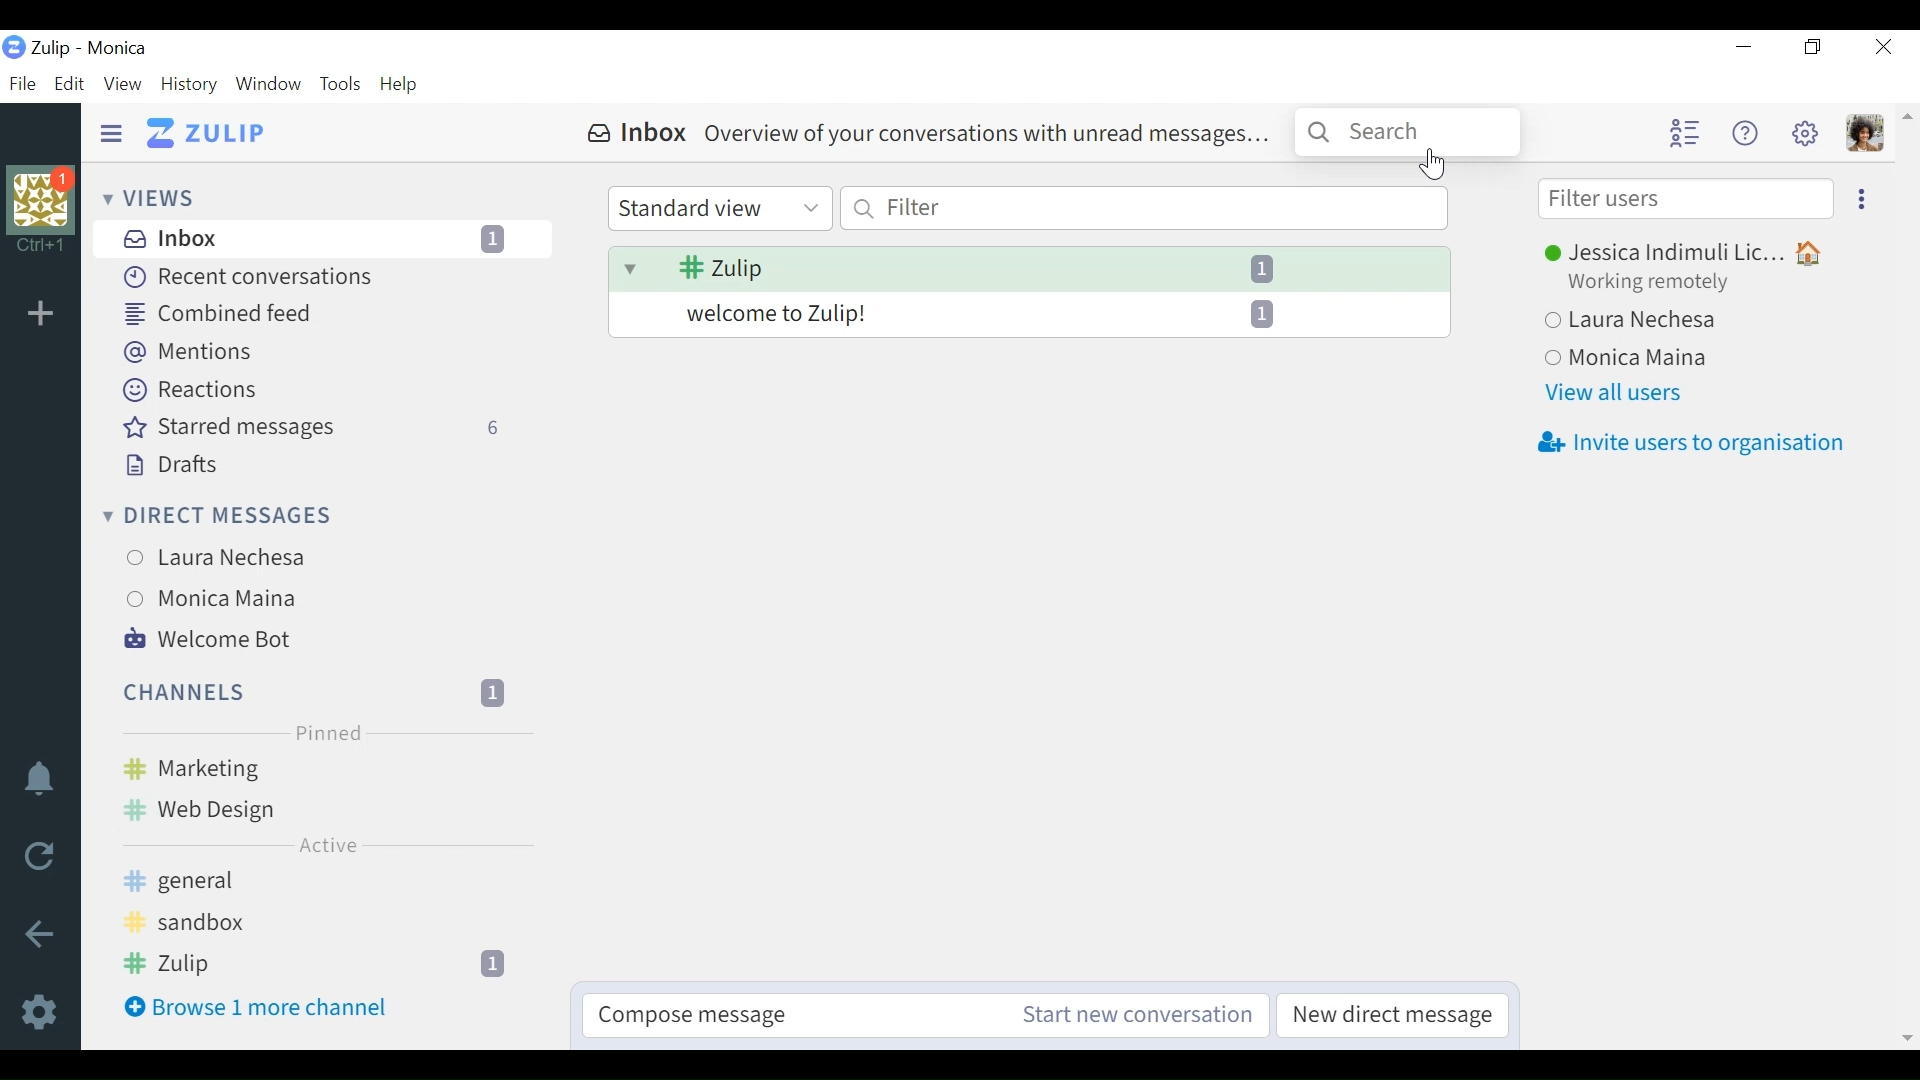 The width and height of the screenshot is (1920, 1080). Describe the element at coordinates (1700, 249) in the screenshot. I see `Jessica Indimuli Lic...` at that location.